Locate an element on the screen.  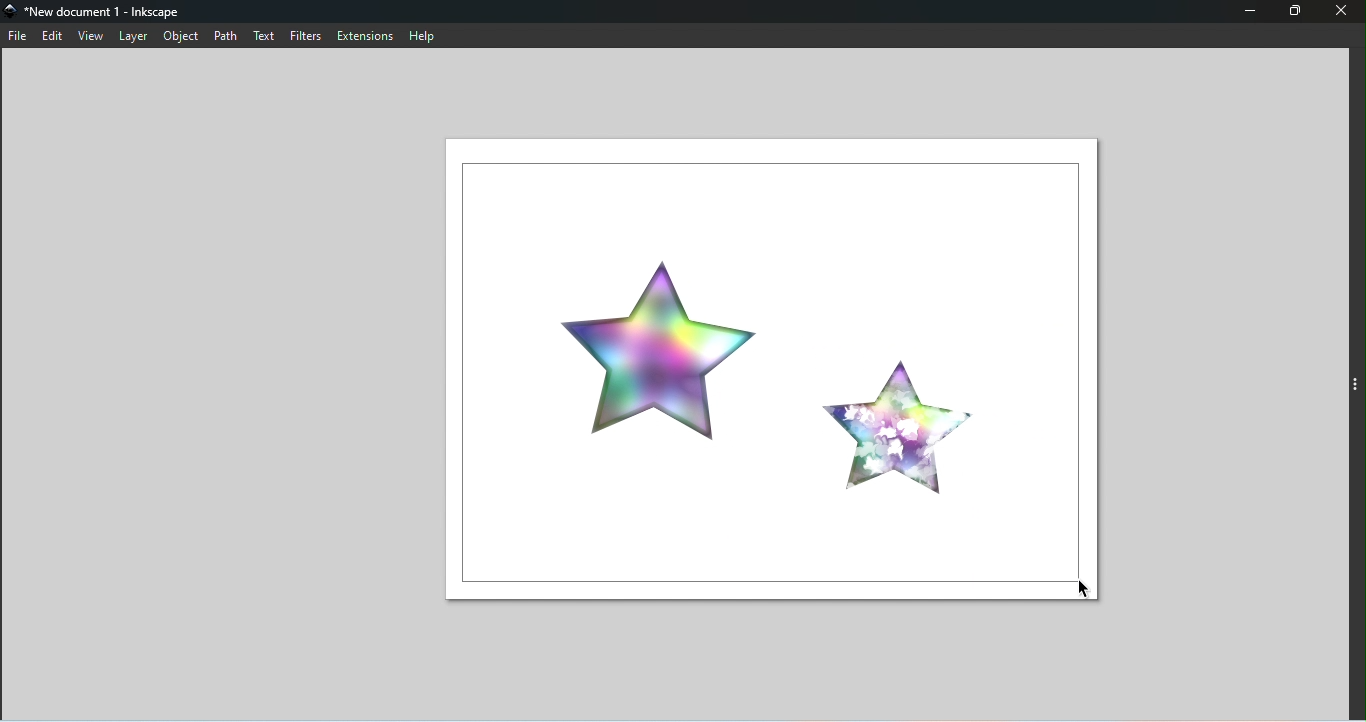
Layer is located at coordinates (136, 37).